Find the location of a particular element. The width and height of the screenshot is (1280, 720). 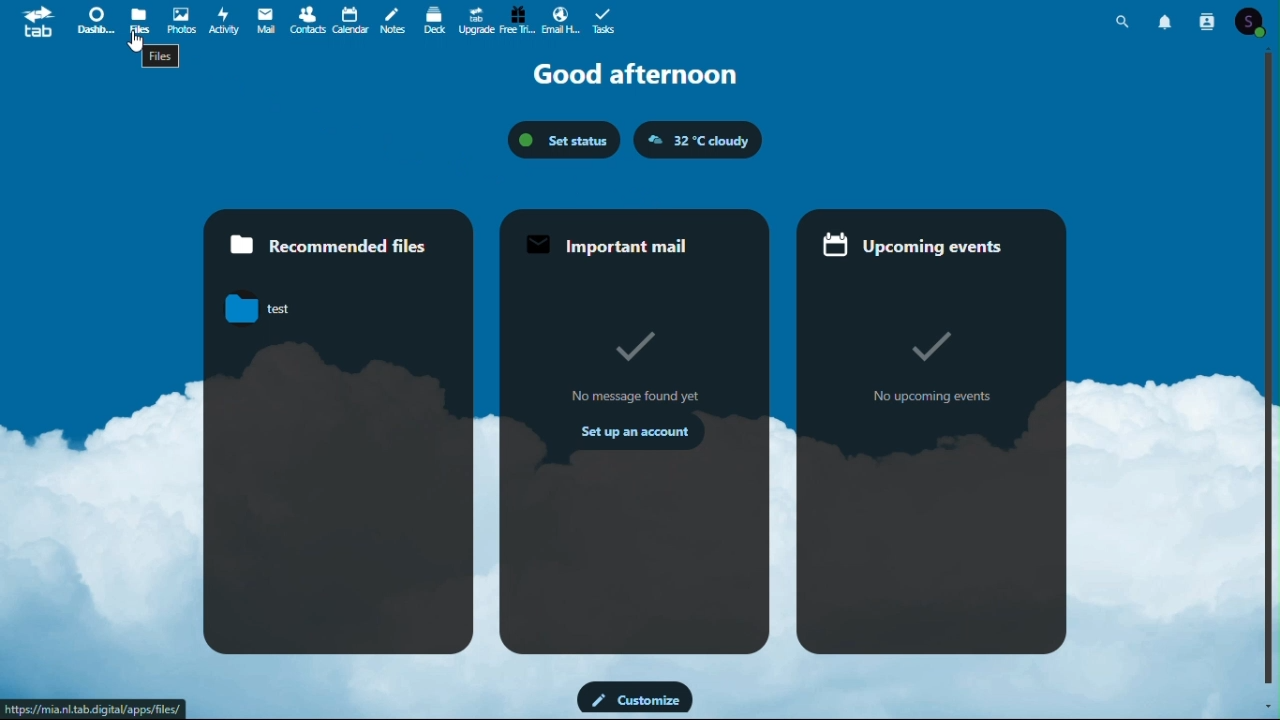

Photos  is located at coordinates (179, 19).